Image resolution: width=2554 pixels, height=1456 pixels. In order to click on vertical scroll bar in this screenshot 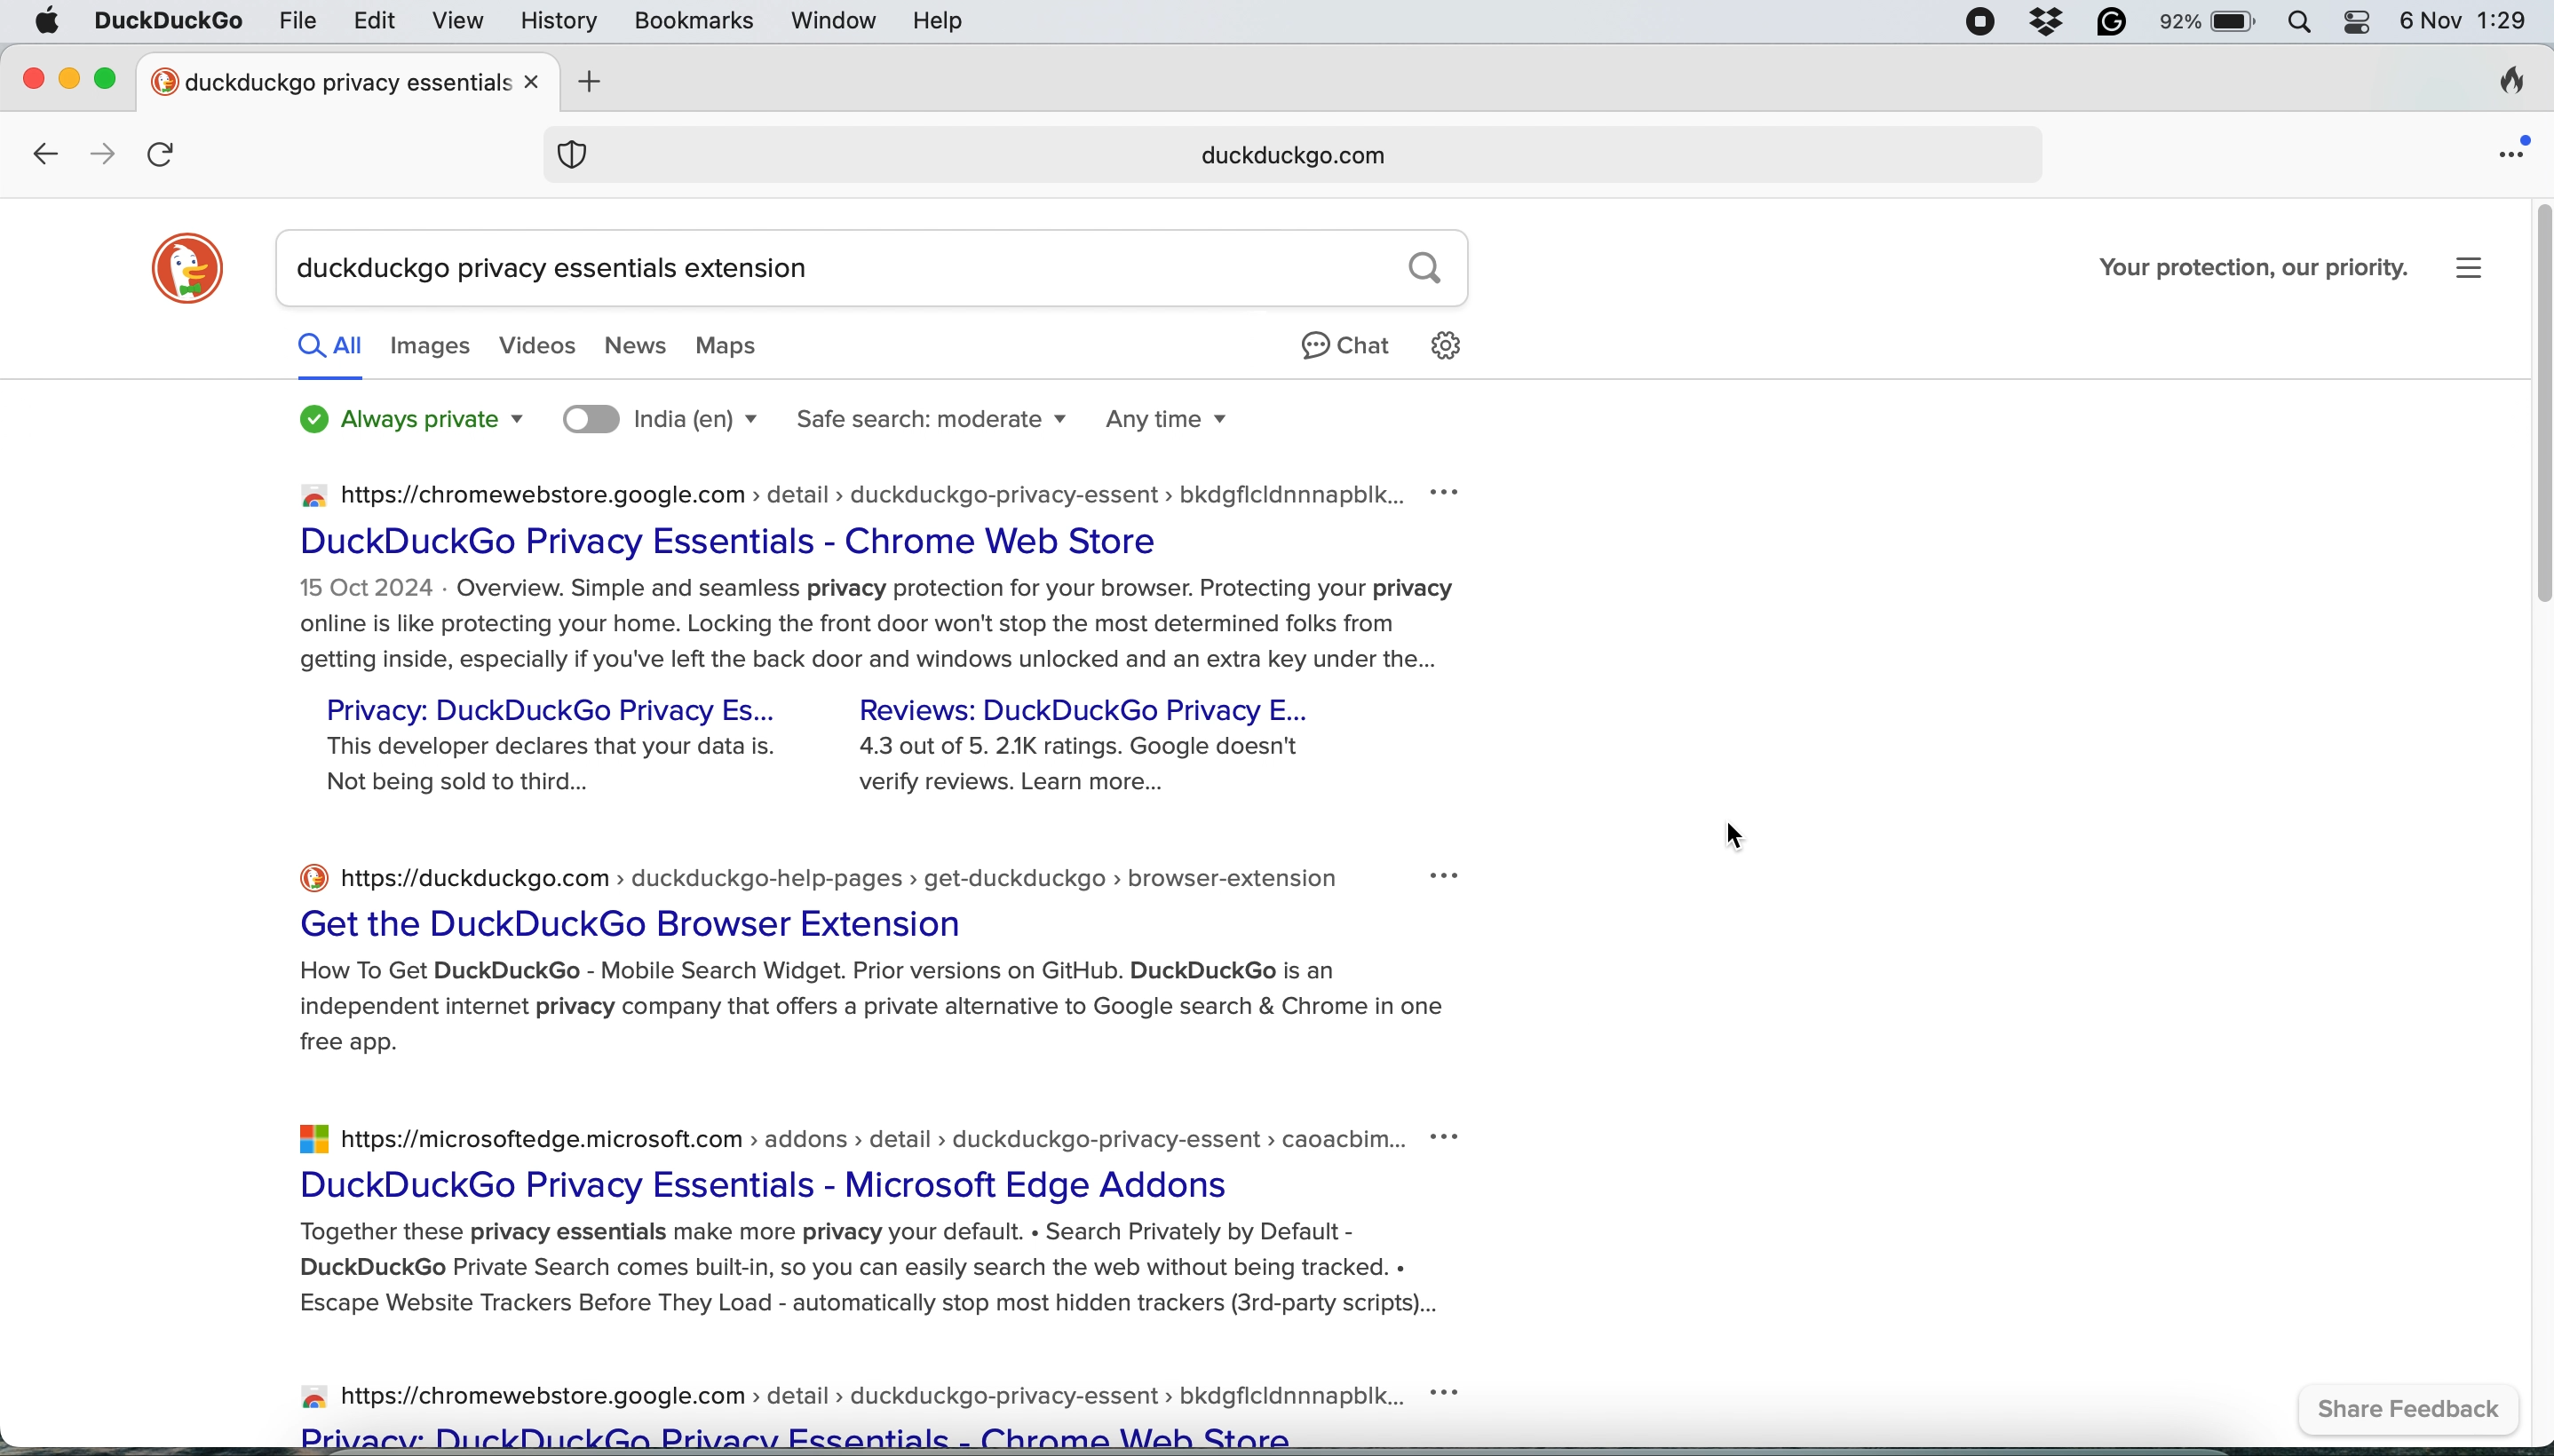, I will do `click(2524, 412)`.